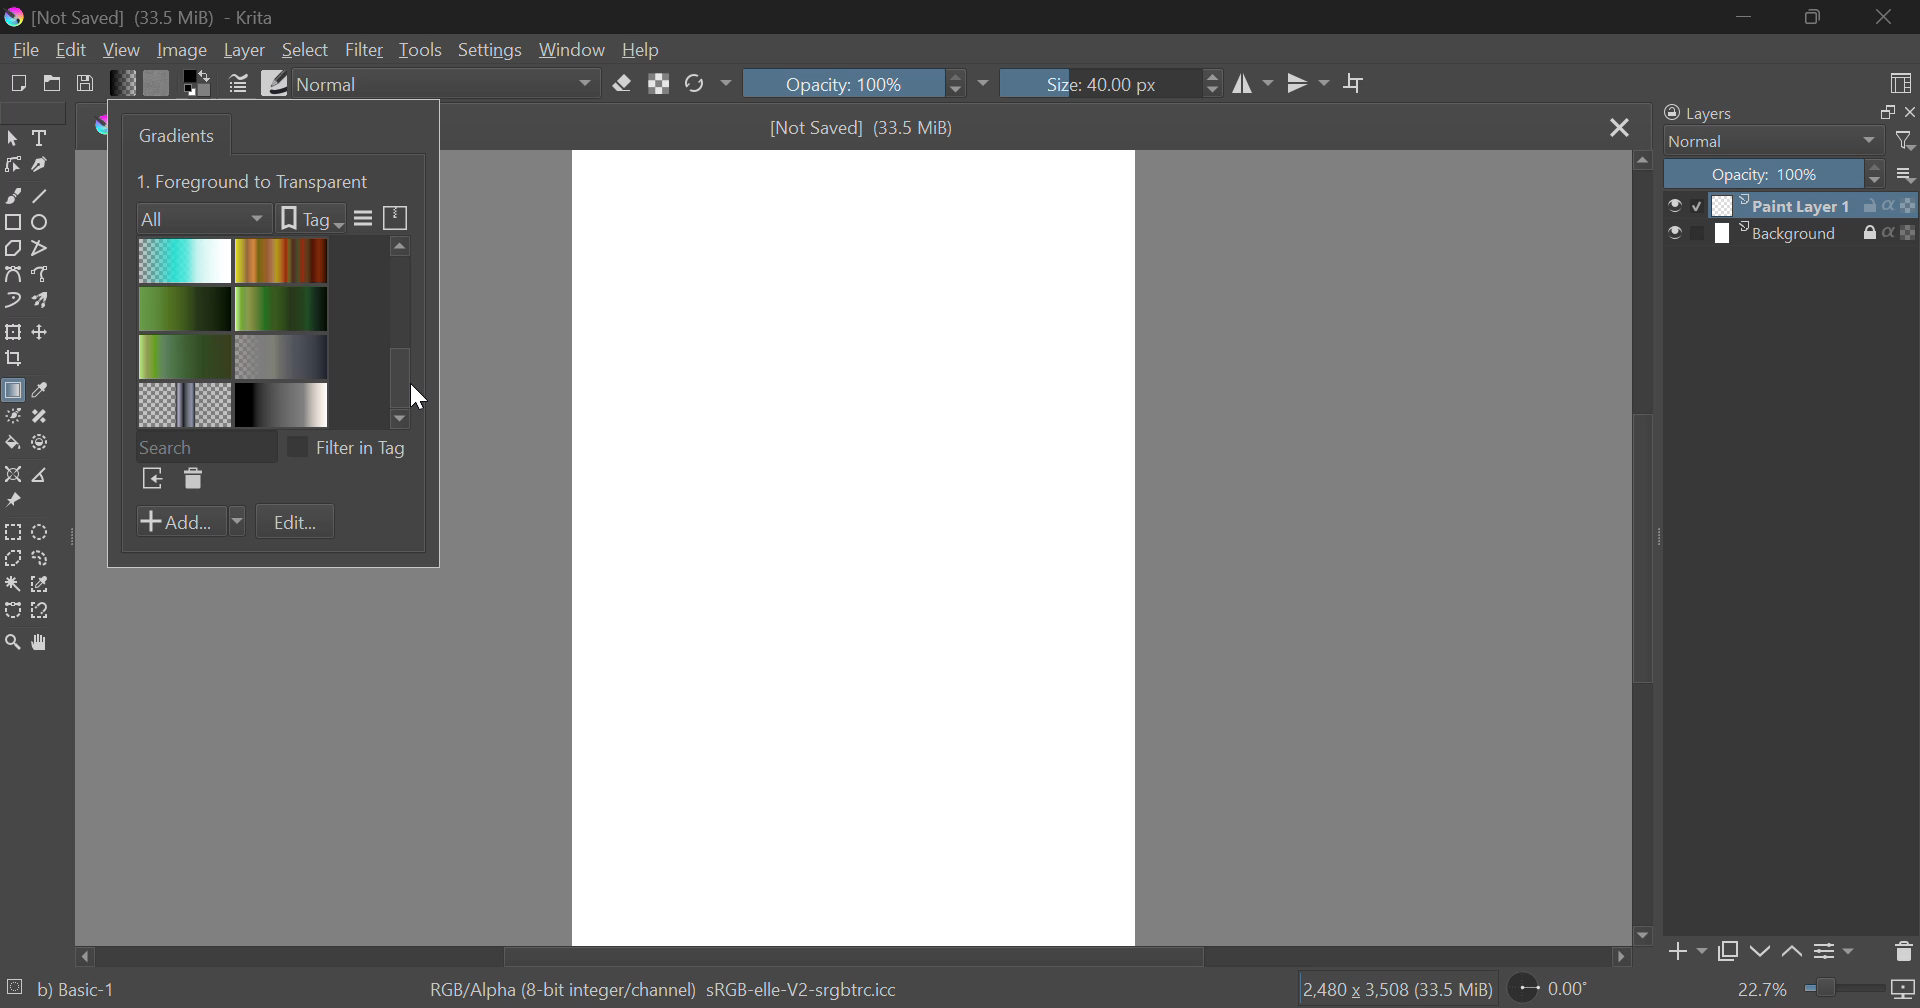  Describe the element at coordinates (1639, 550) in the screenshot. I see `Scroll Bar` at that location.